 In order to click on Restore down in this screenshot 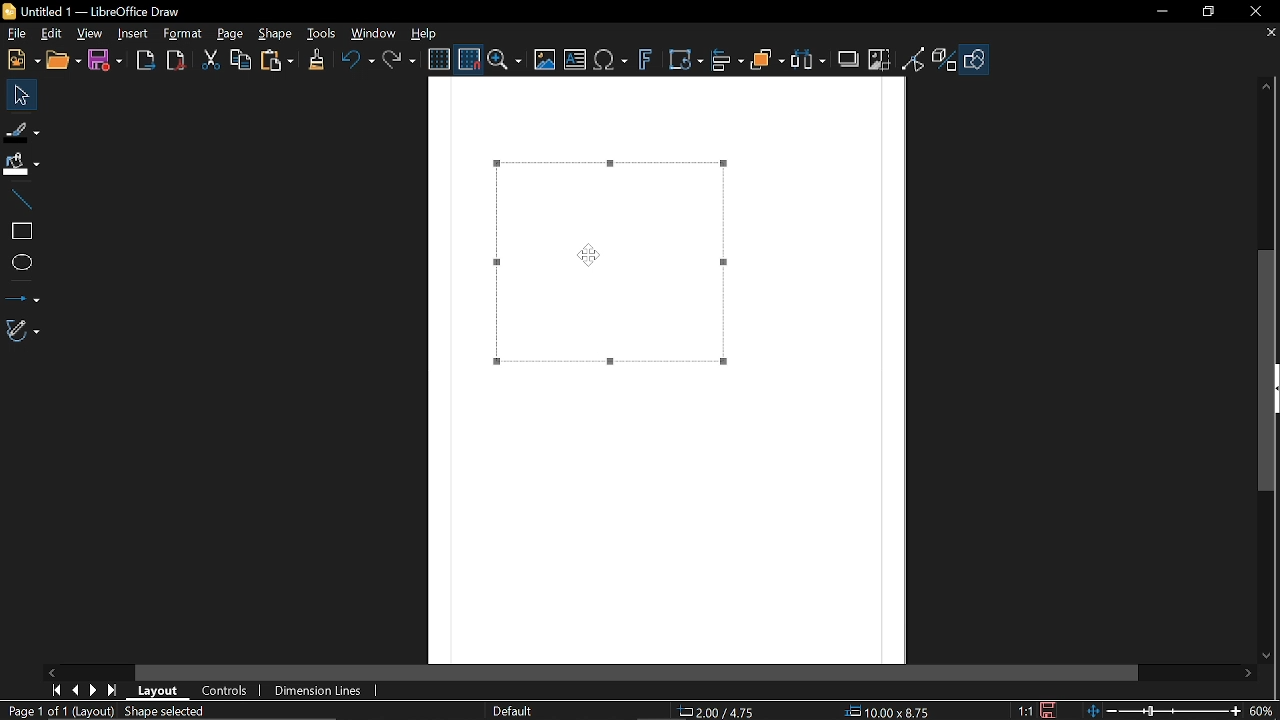, I will do `click(1208, 13)`.